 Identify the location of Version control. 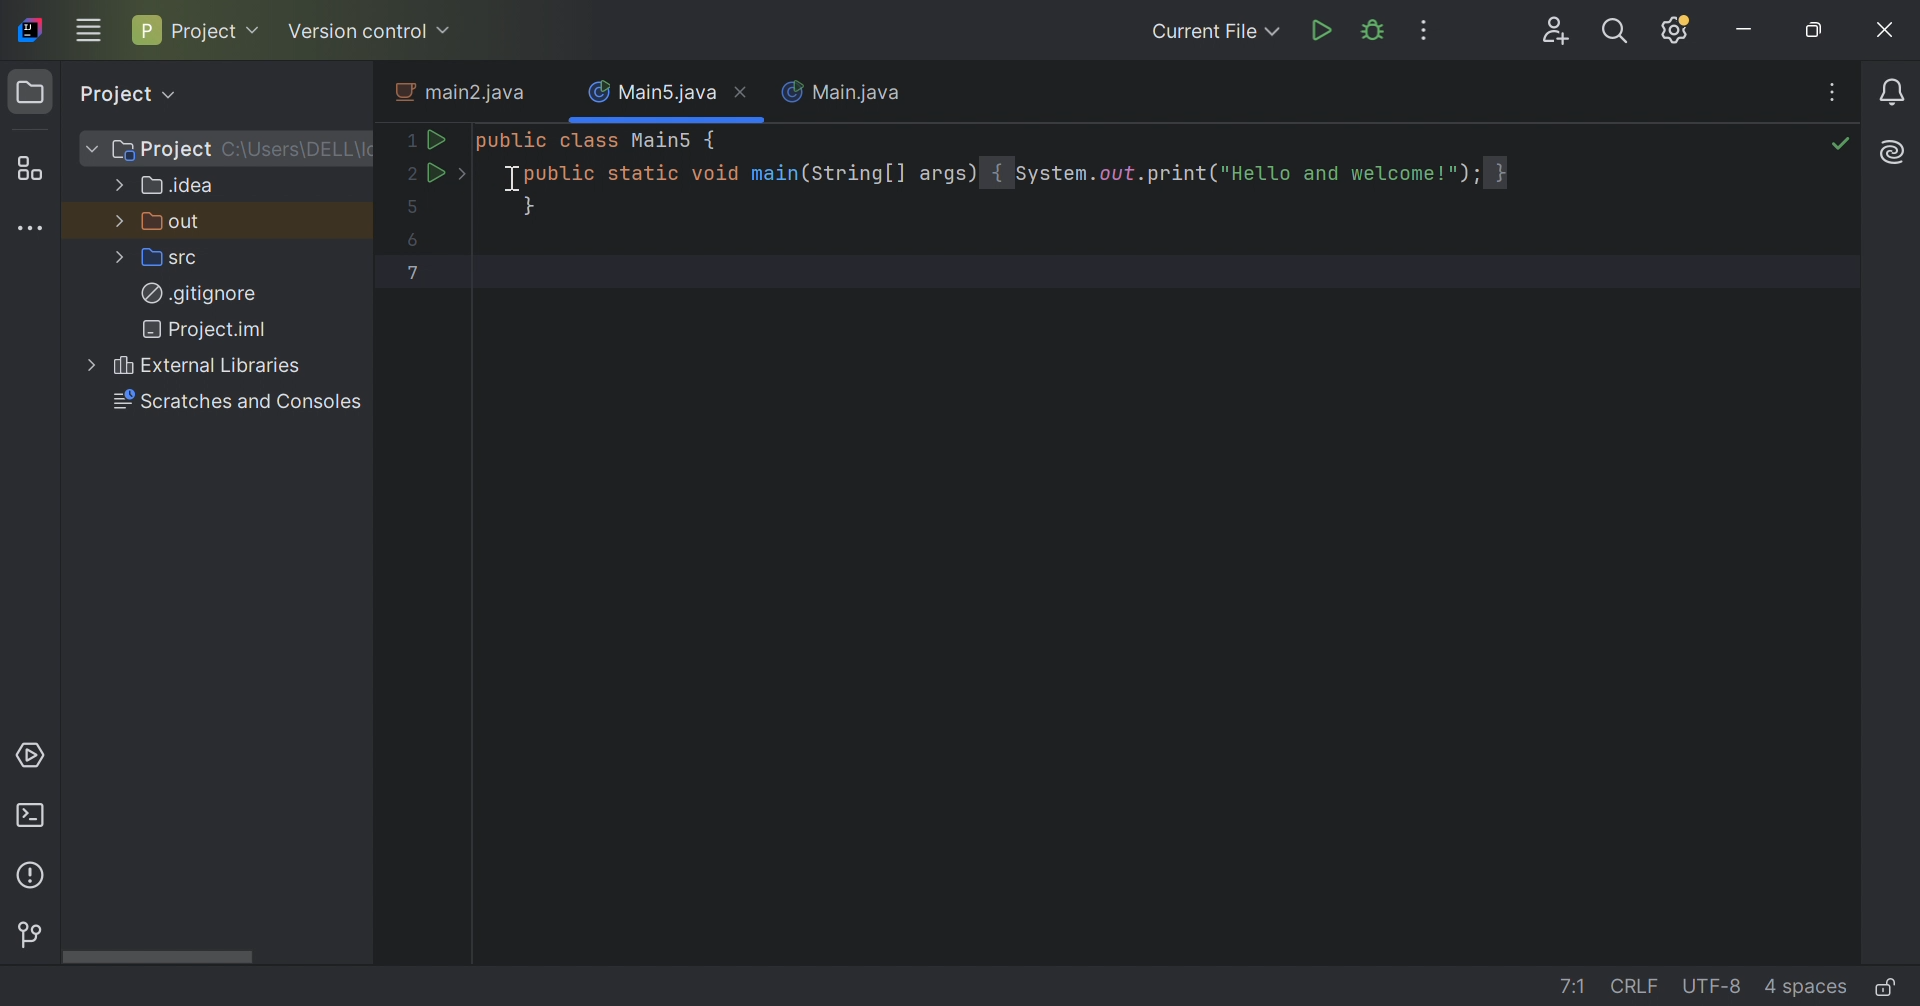
(375, 30).